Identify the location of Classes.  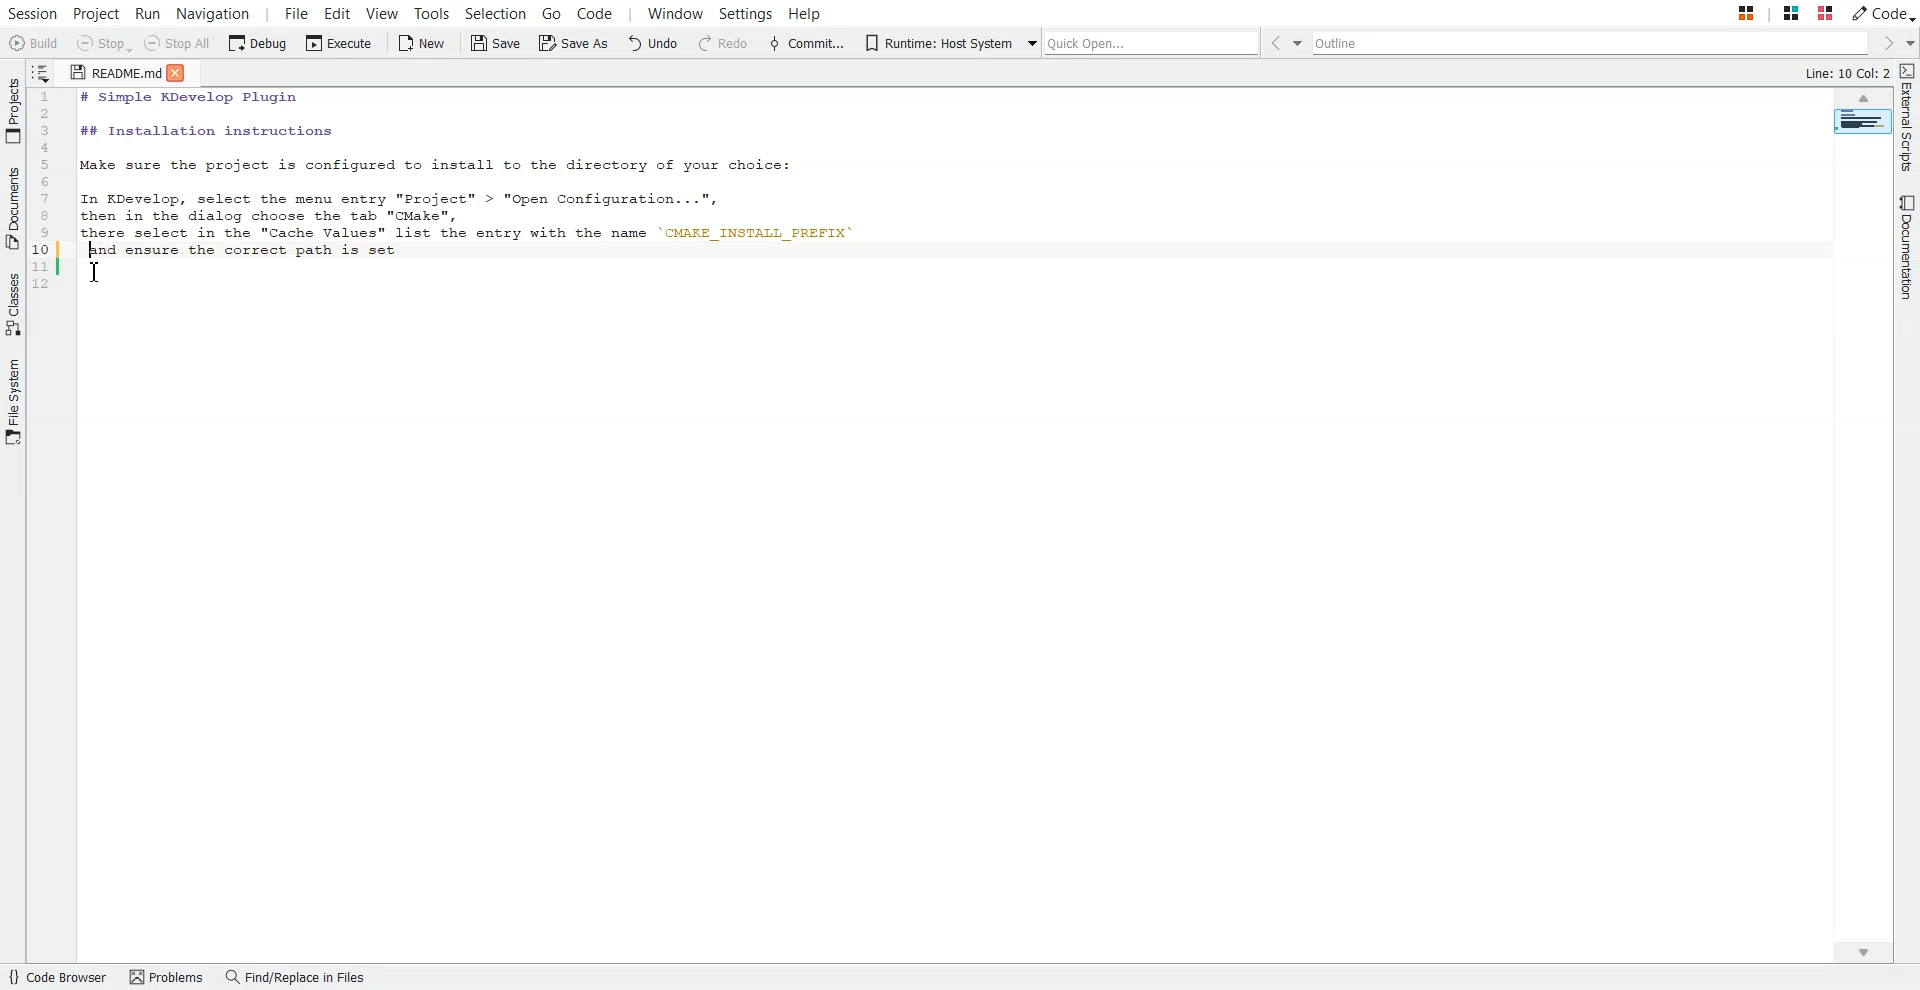
(13, 305).